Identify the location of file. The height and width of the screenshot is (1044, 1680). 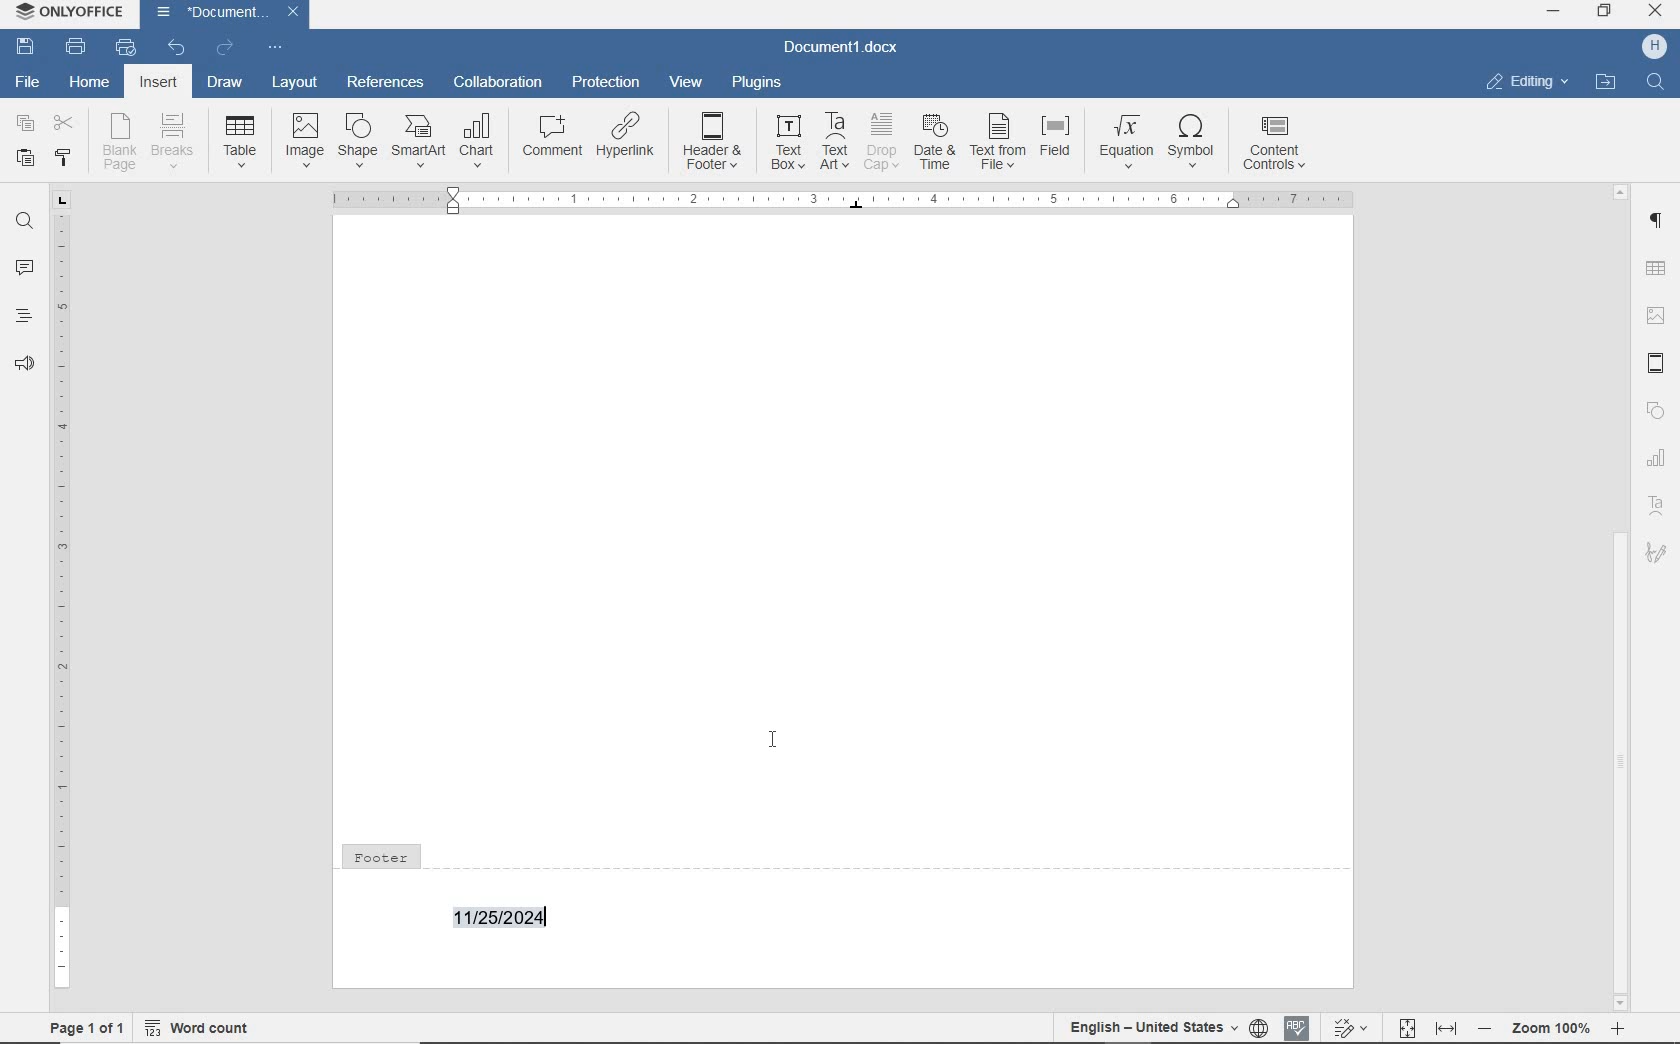
(29, 83).